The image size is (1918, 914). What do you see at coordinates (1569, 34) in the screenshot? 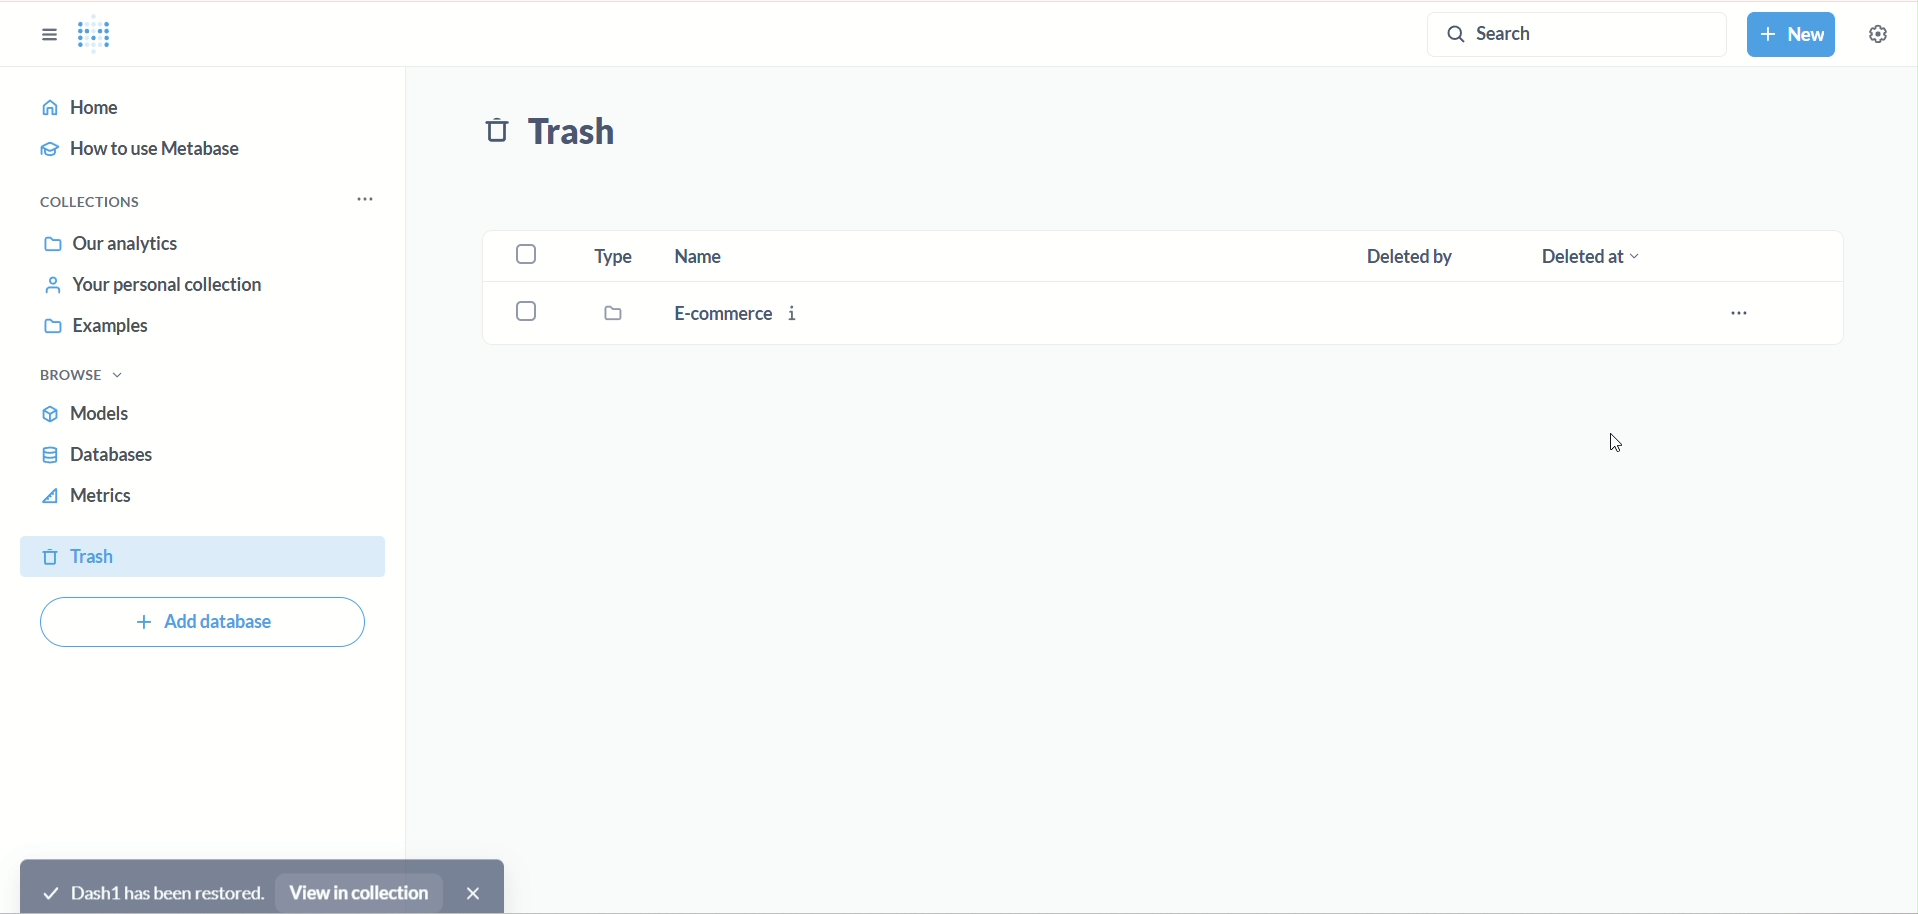
I see `search` at bounding box center [1569, 34].